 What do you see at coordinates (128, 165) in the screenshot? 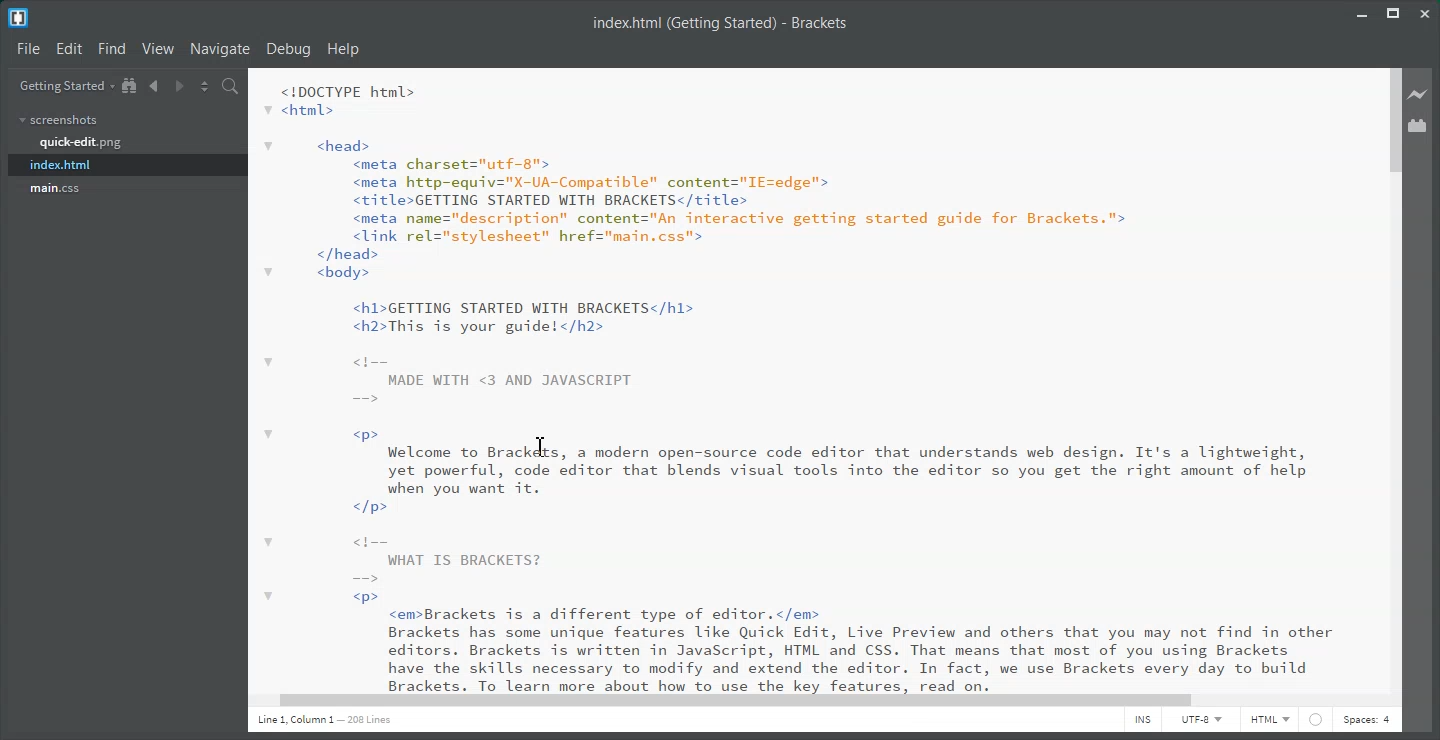
I see `index.html` at bounding box center [128, 165].